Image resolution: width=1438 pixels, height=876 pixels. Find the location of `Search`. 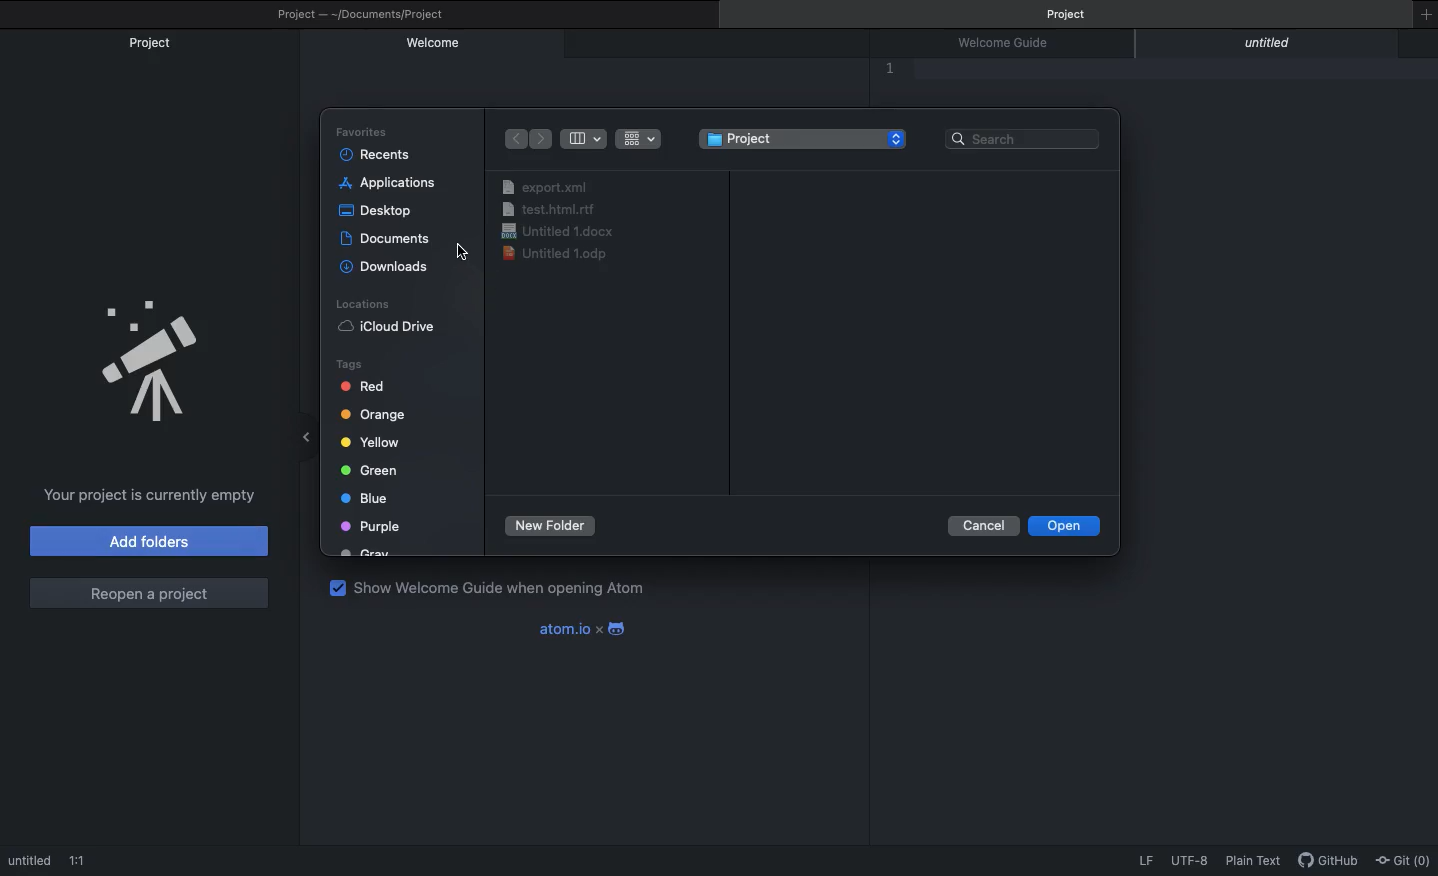

Search is located at coordinates (1027, 137).